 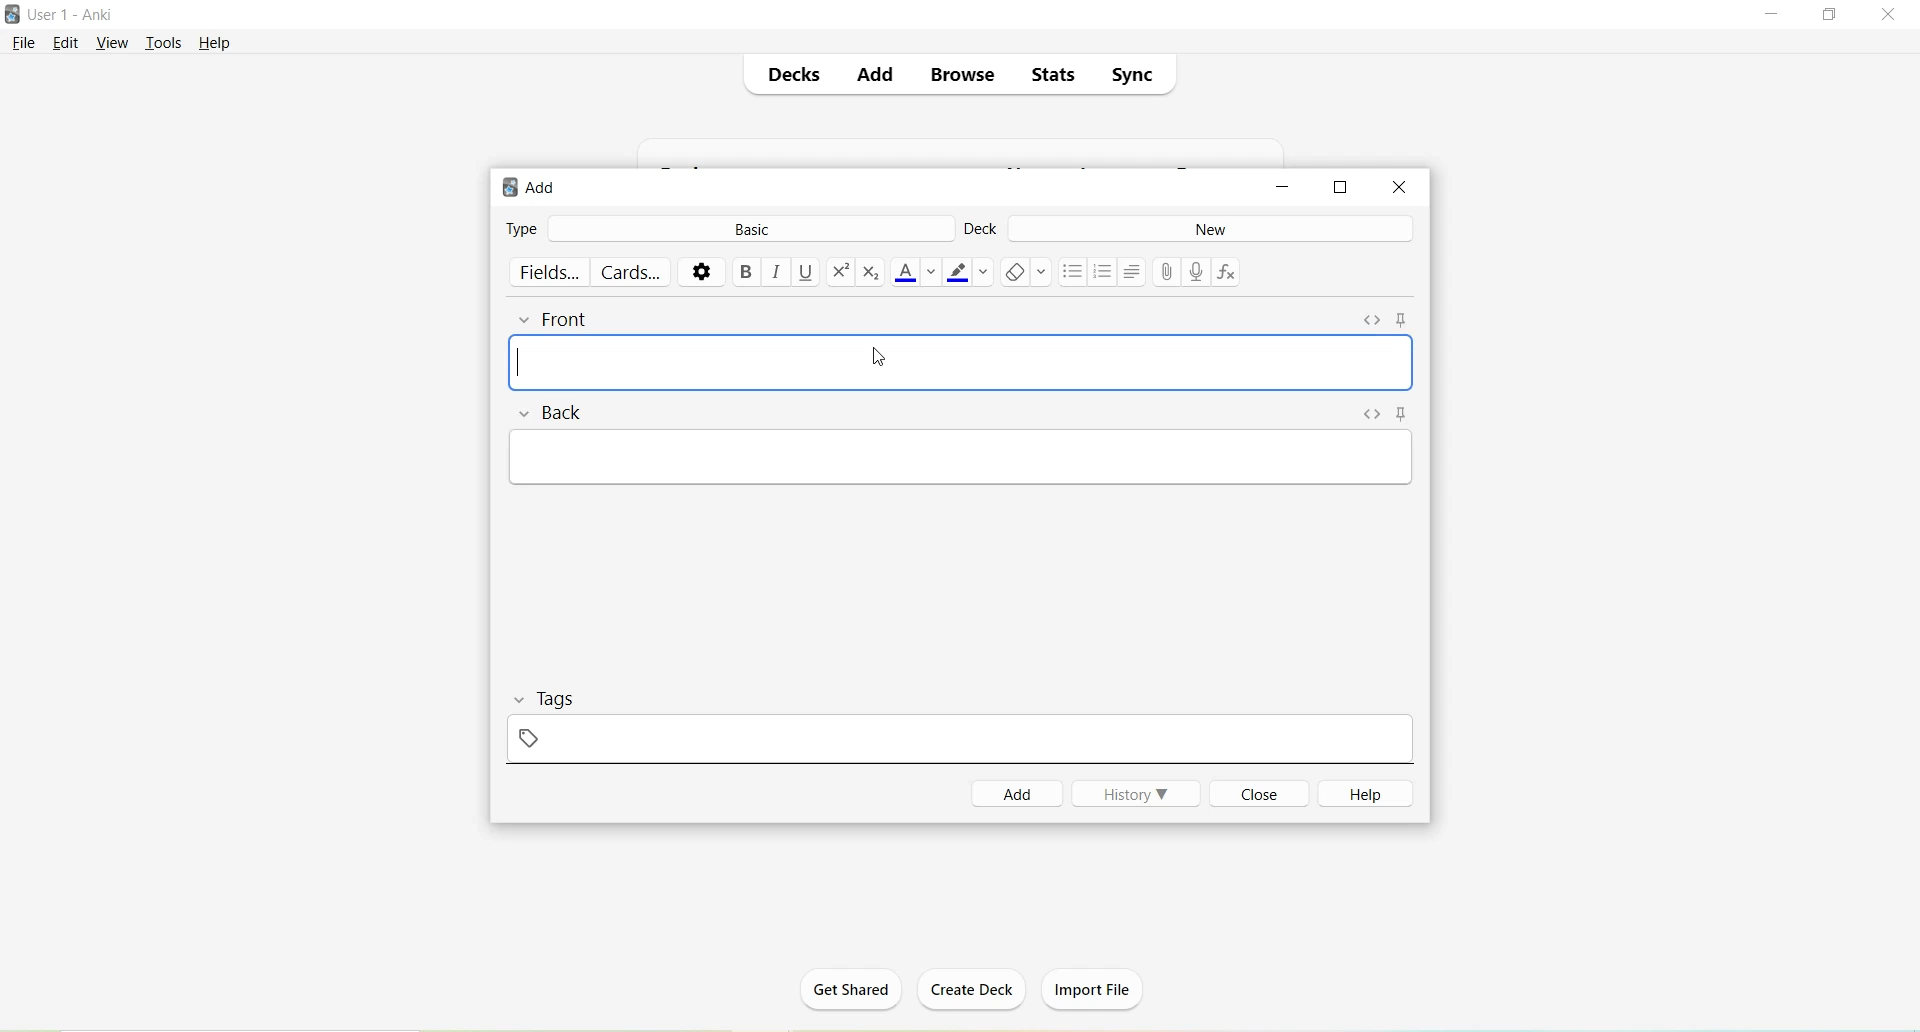 I want to click on Deck, so click(x=982, y=232).